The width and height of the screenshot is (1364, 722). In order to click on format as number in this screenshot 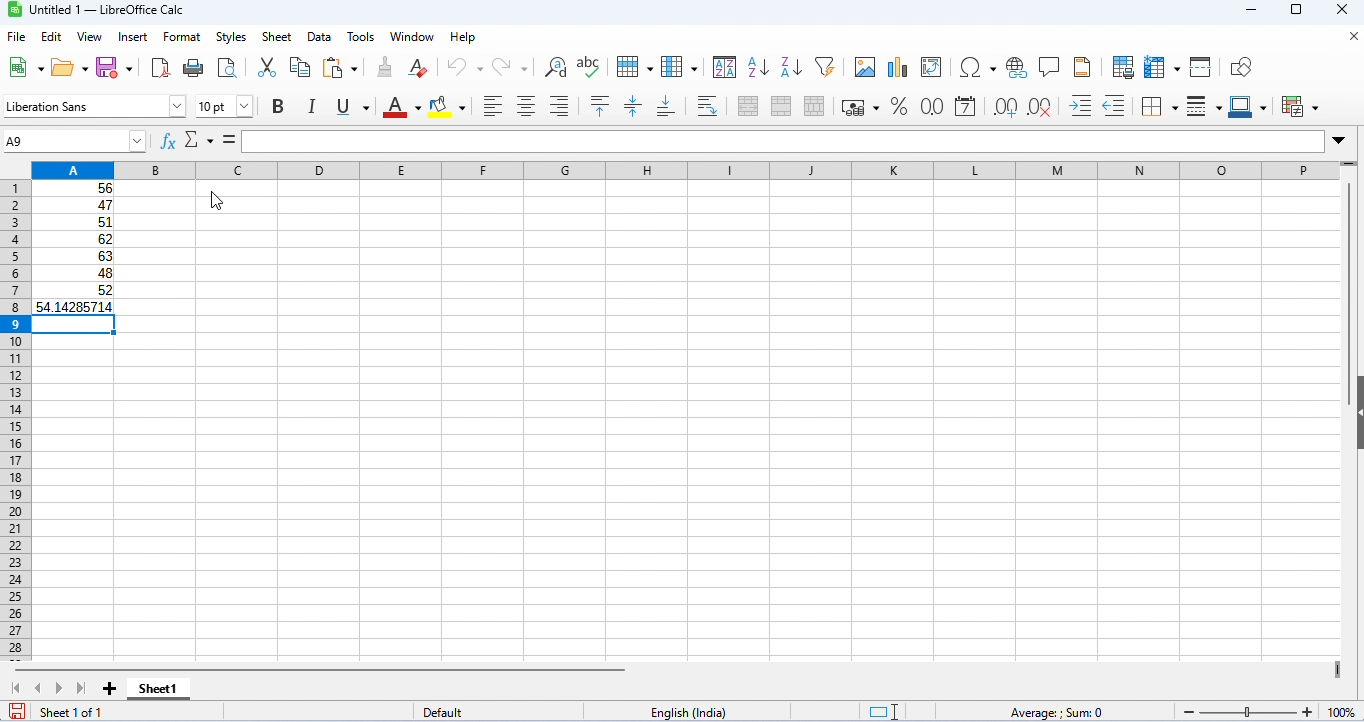, I will do `click(930, 106)`.